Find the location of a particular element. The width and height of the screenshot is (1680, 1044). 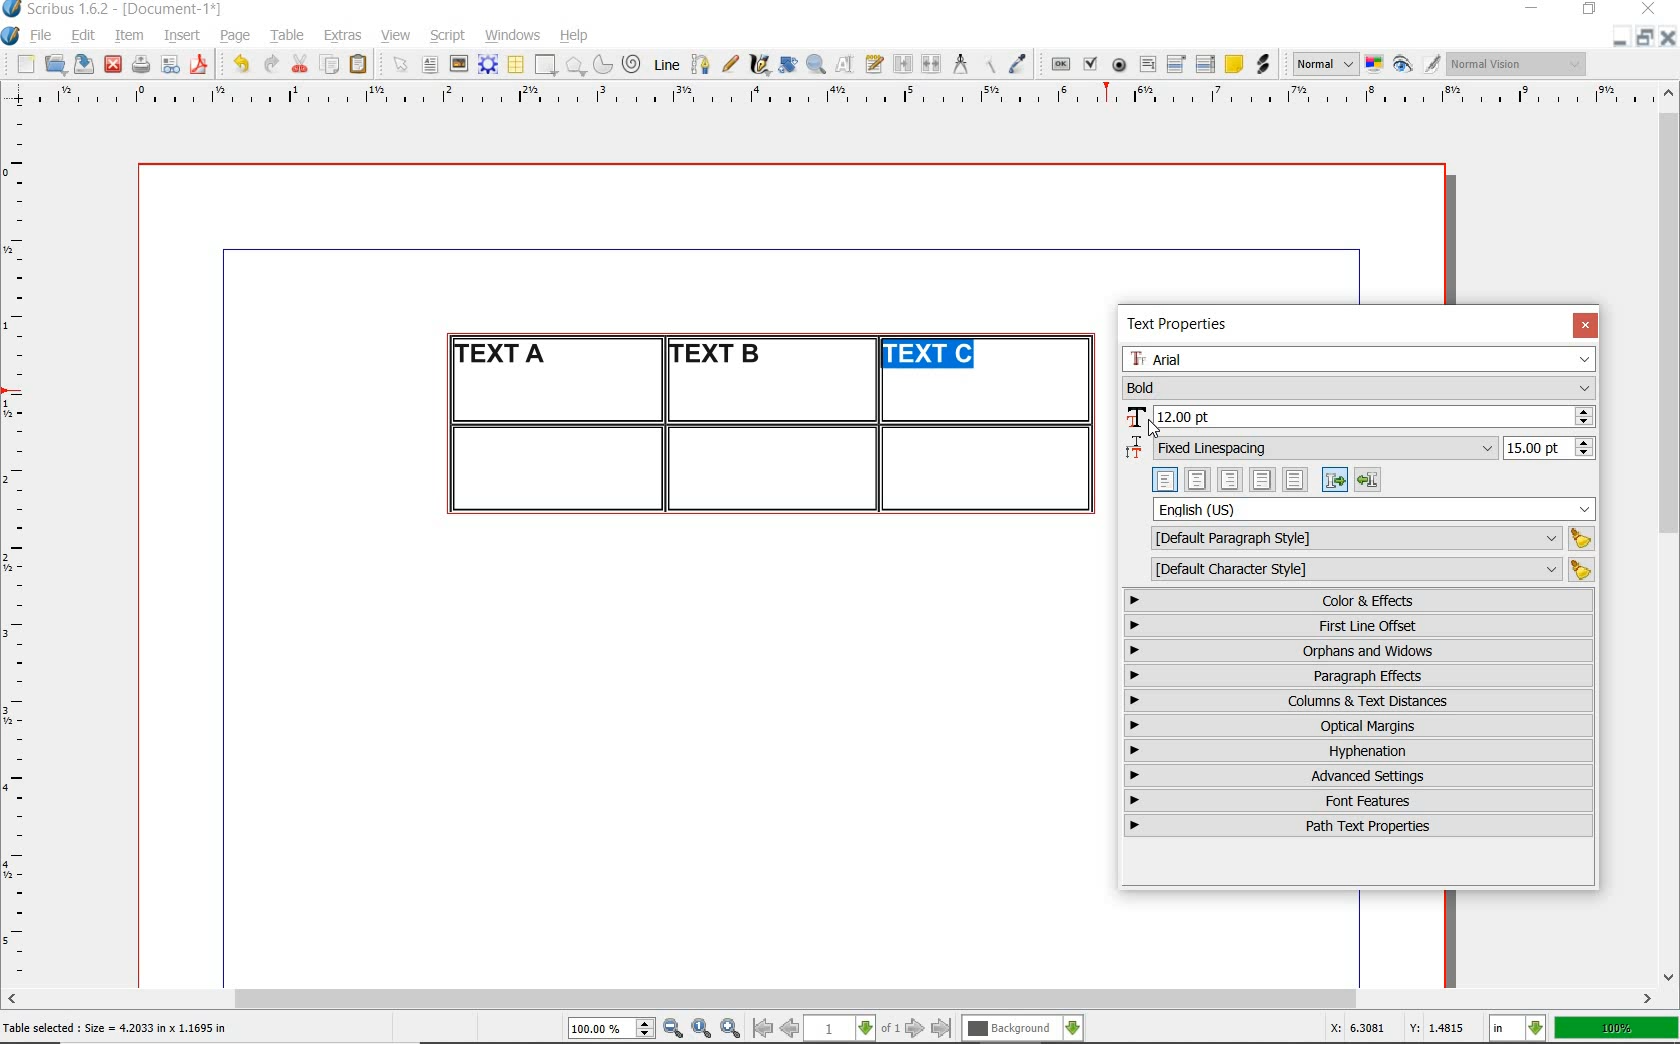

pdf push button is located at coordinates (1061, 65).